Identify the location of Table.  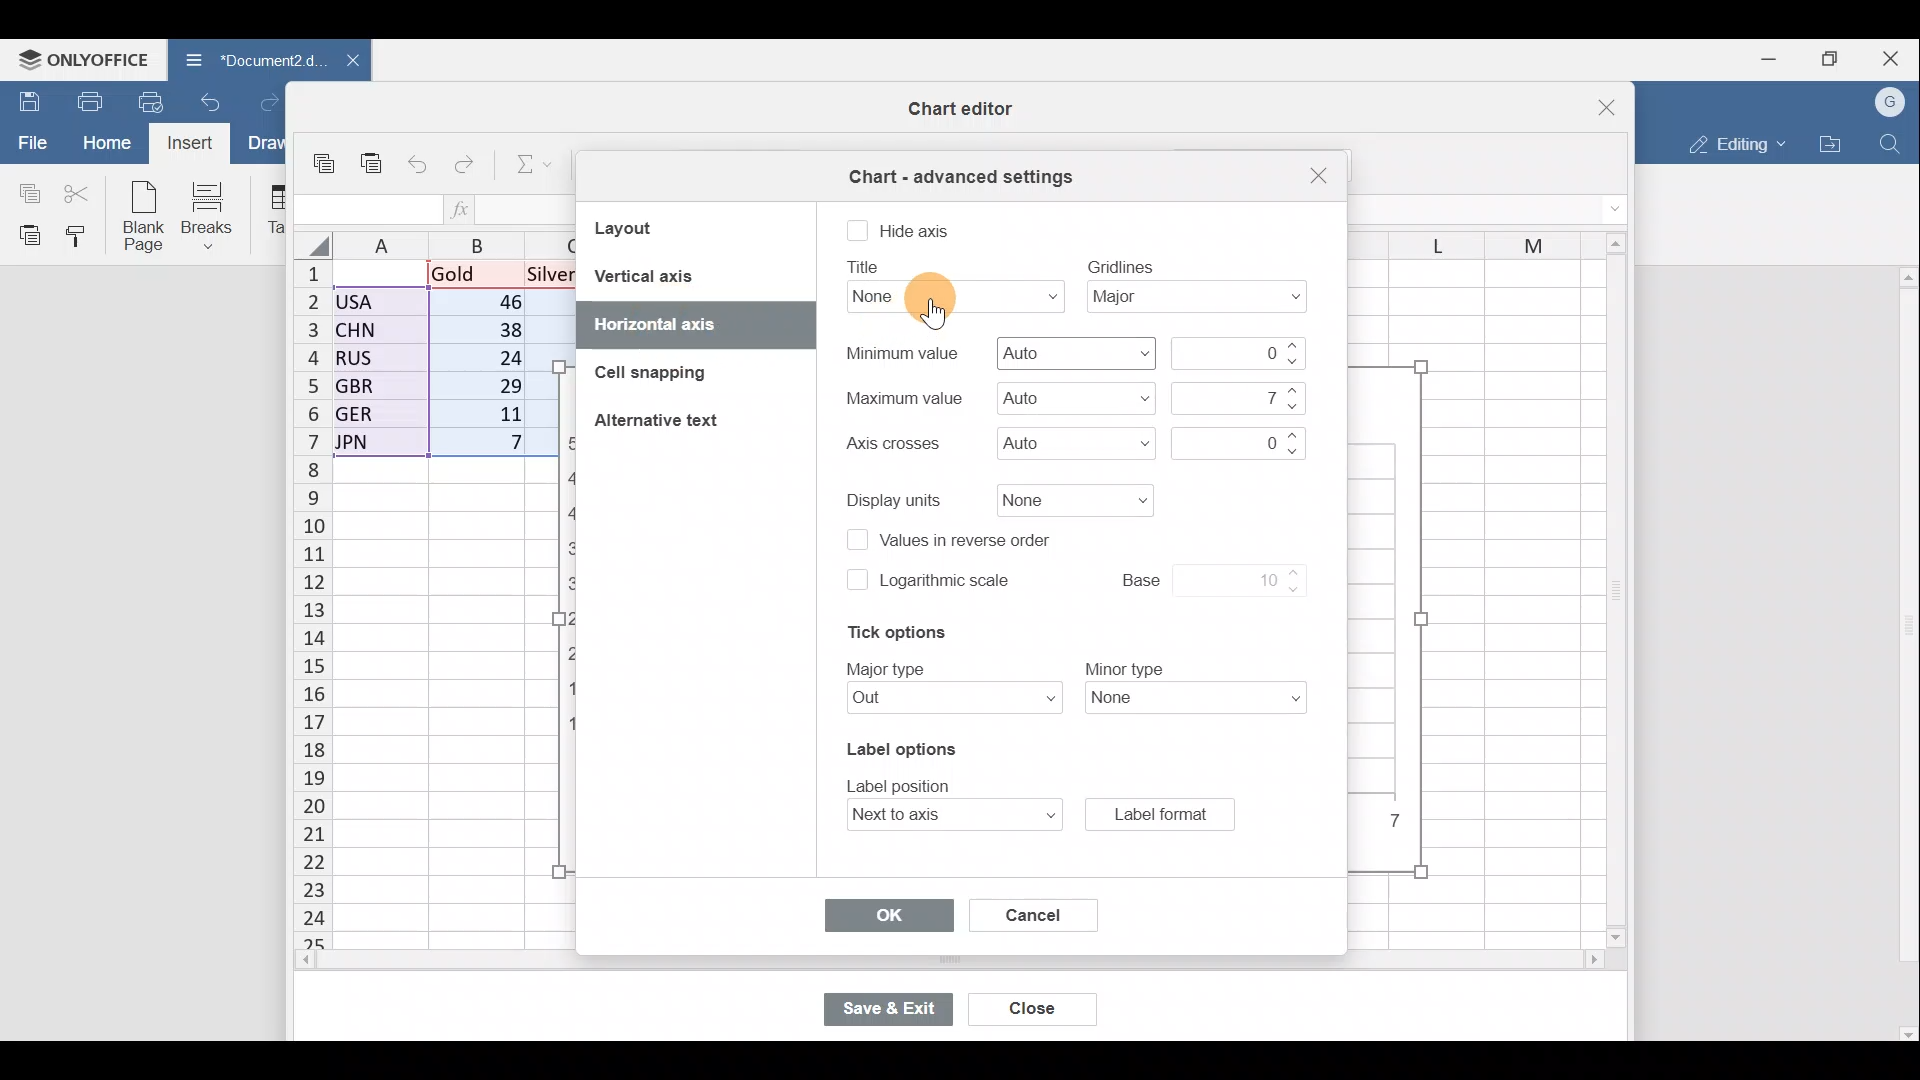
(276, 213).